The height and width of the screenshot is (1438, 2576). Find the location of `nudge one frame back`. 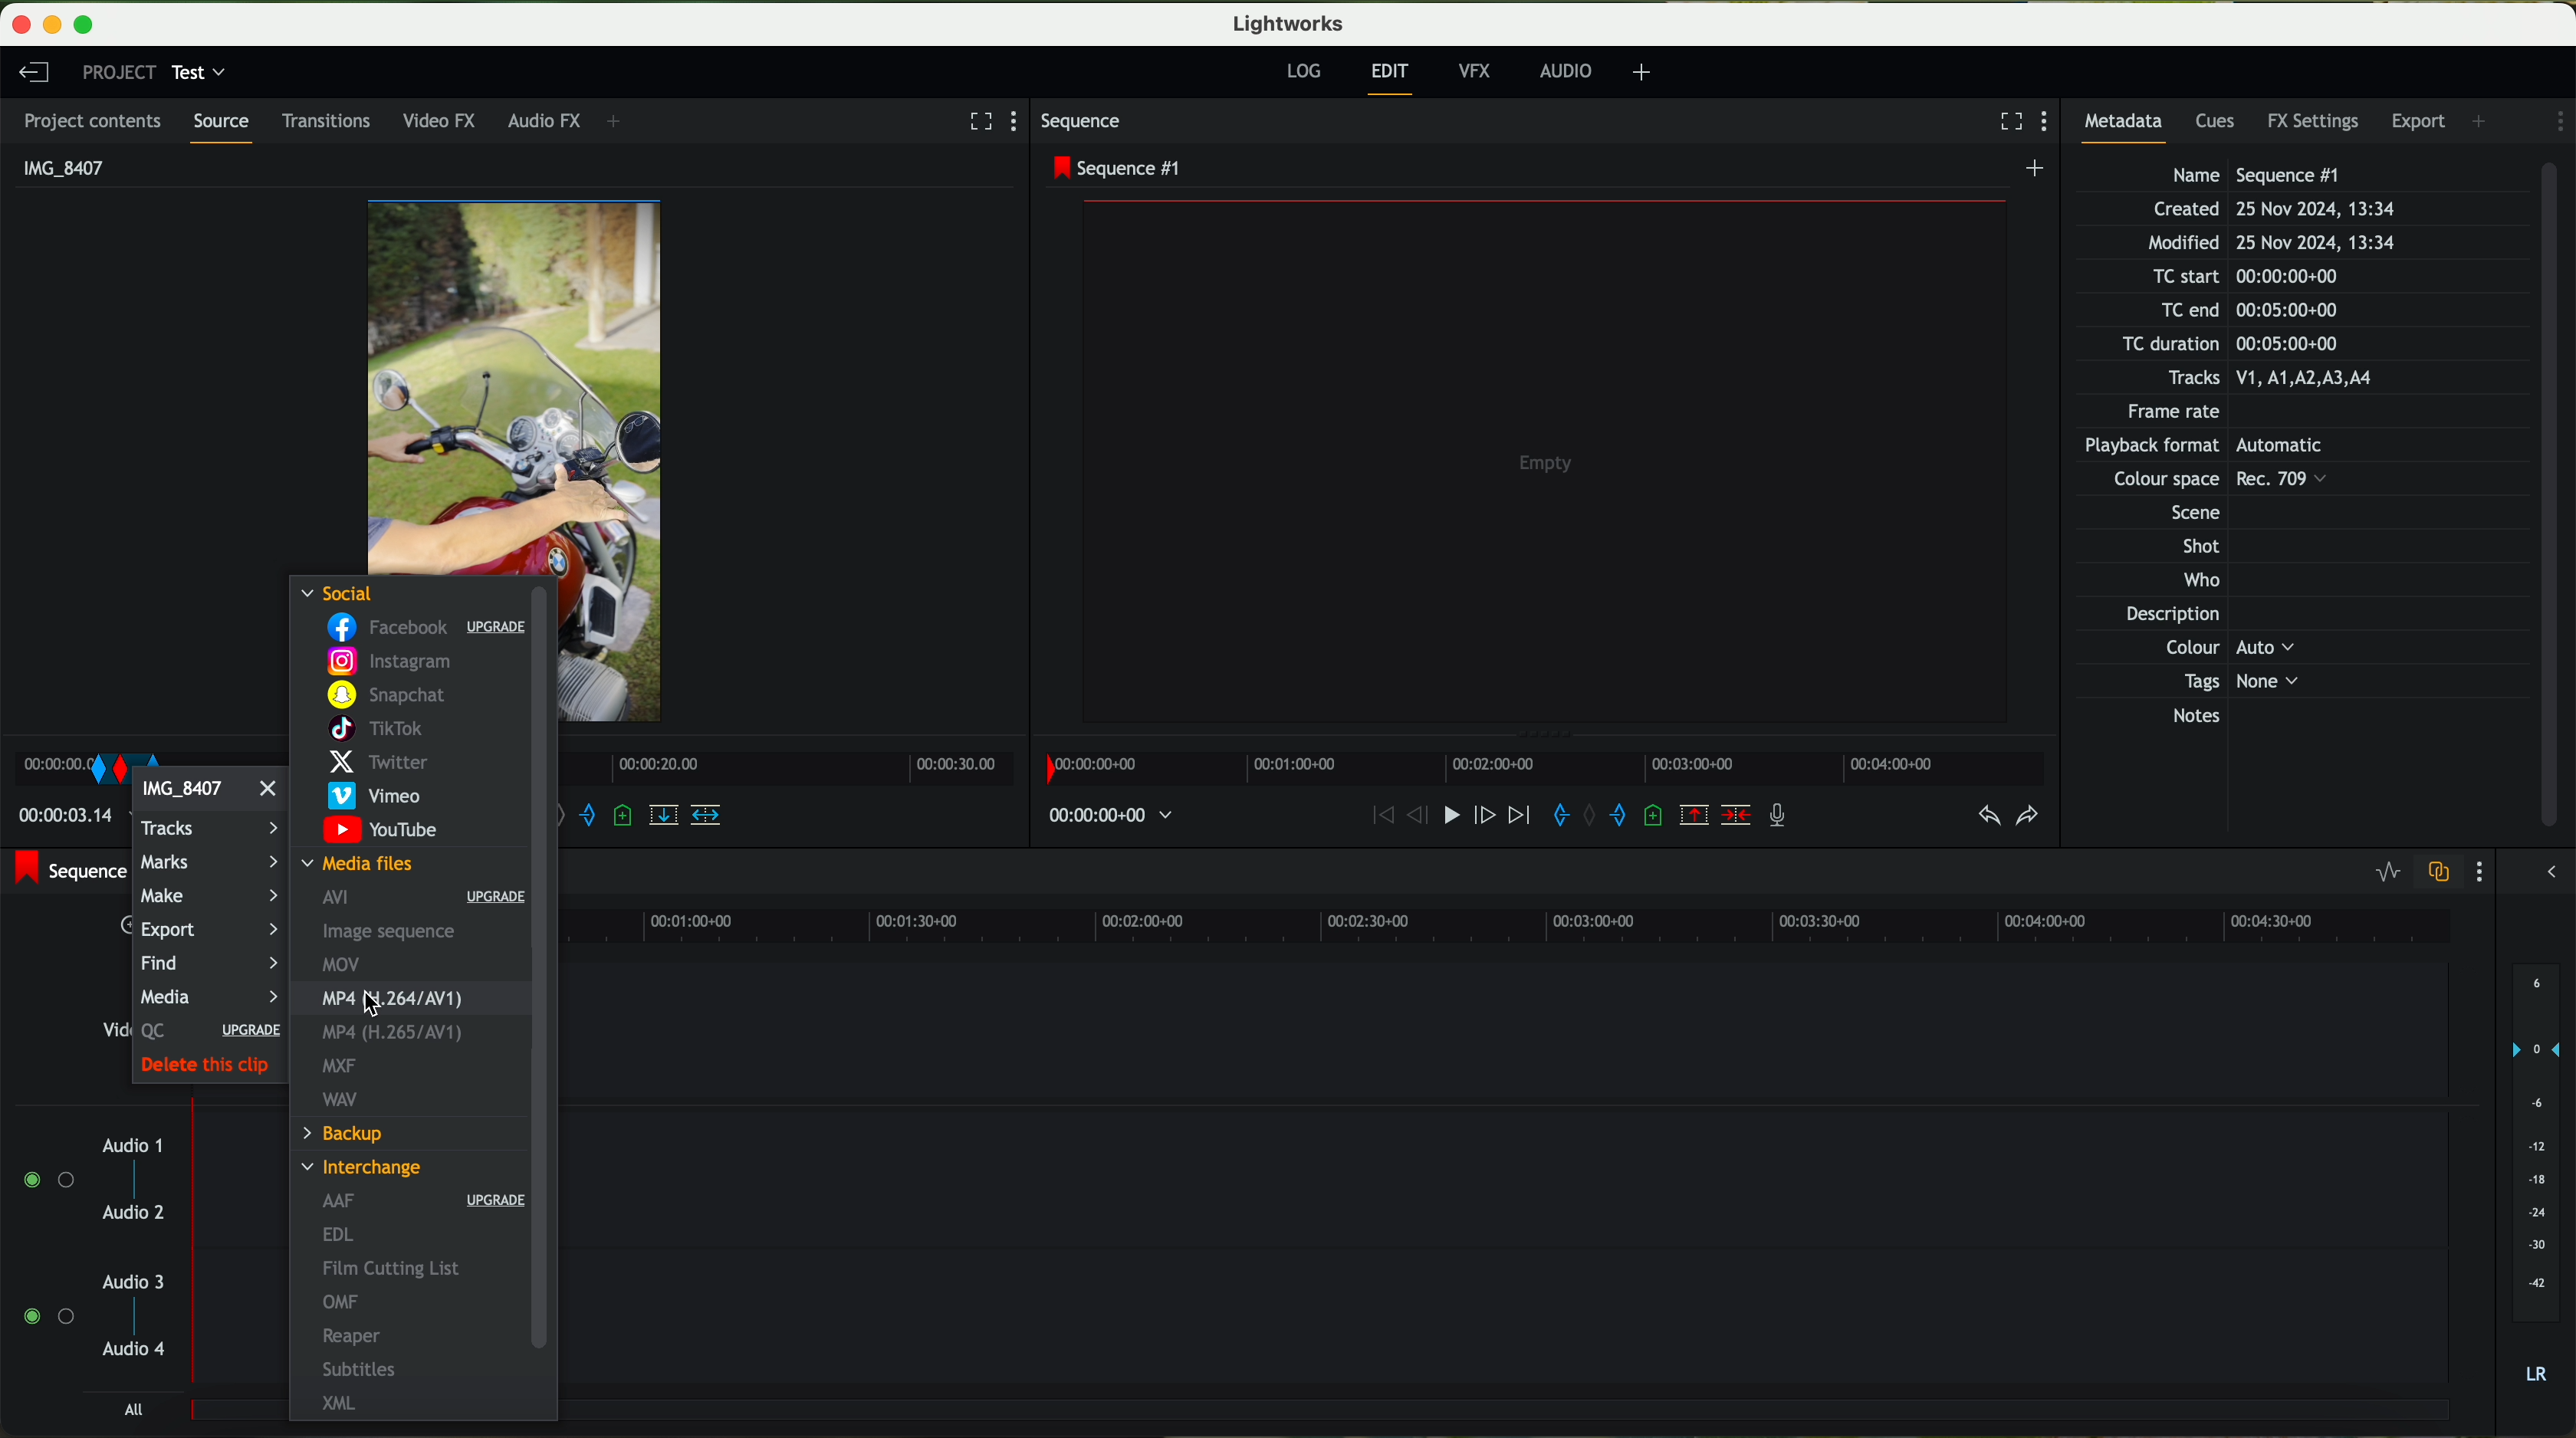

nudge one frame back is located at coordinates (1405, 821).